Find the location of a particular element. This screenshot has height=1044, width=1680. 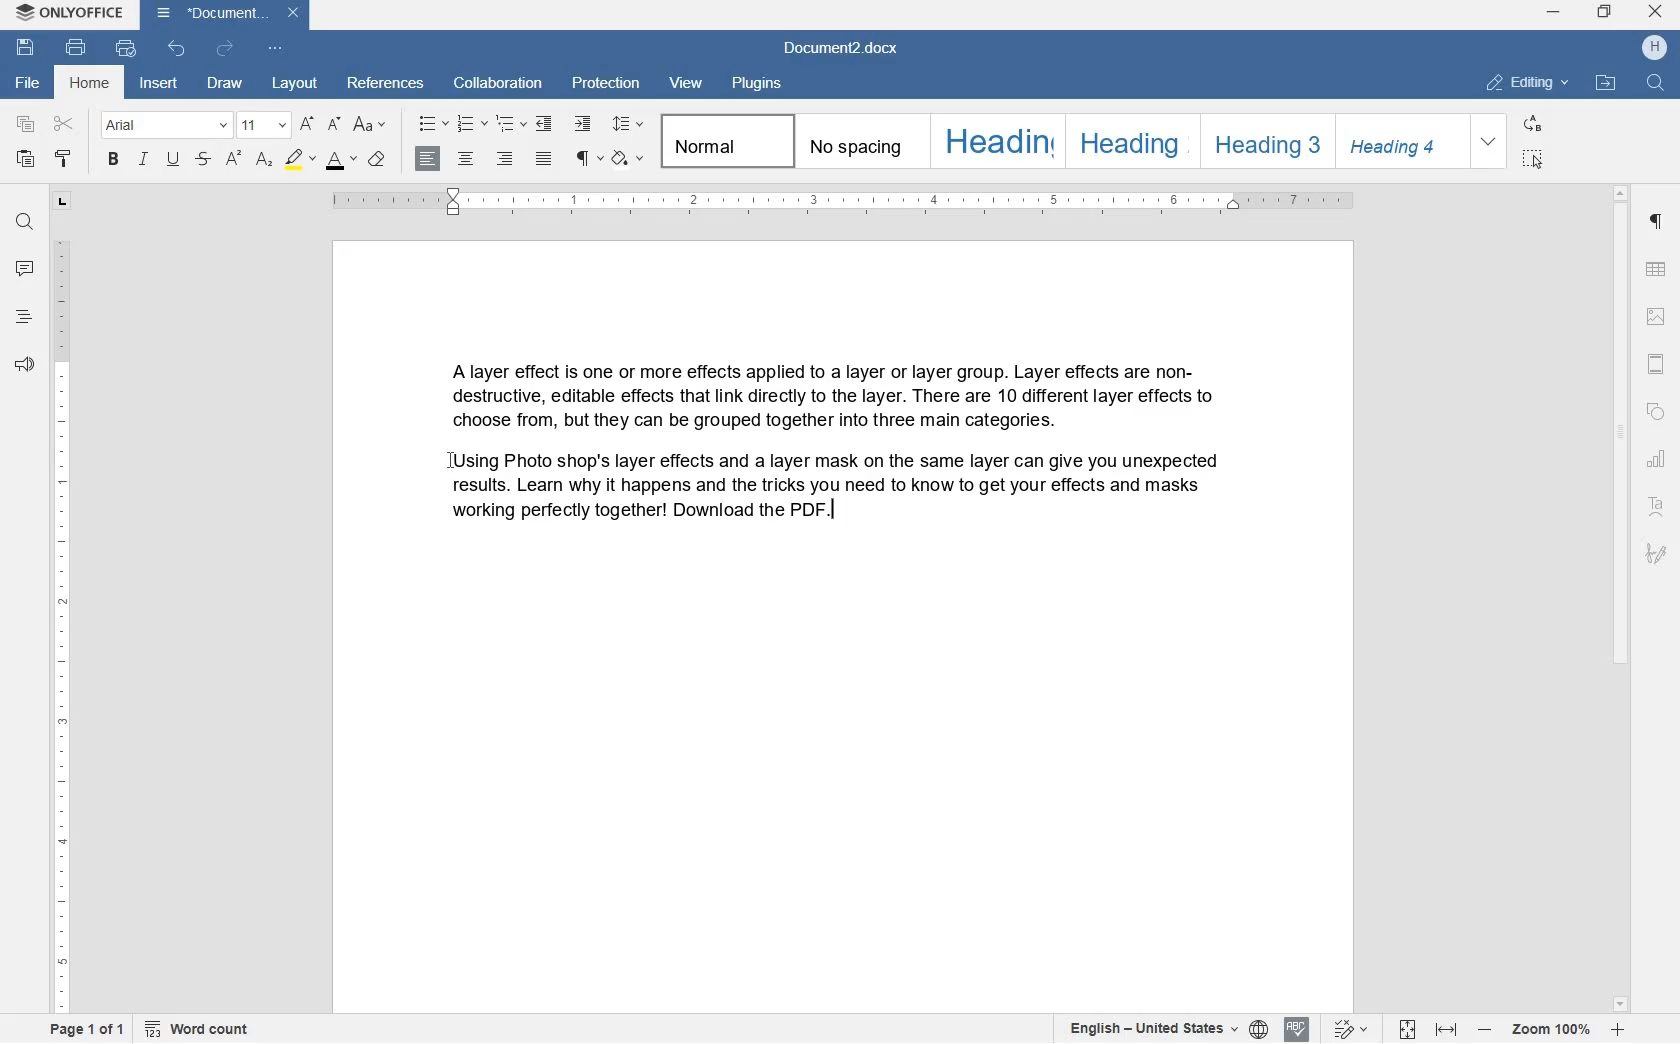

TRACK CHANGES is located at coordinates (1351, 1030).